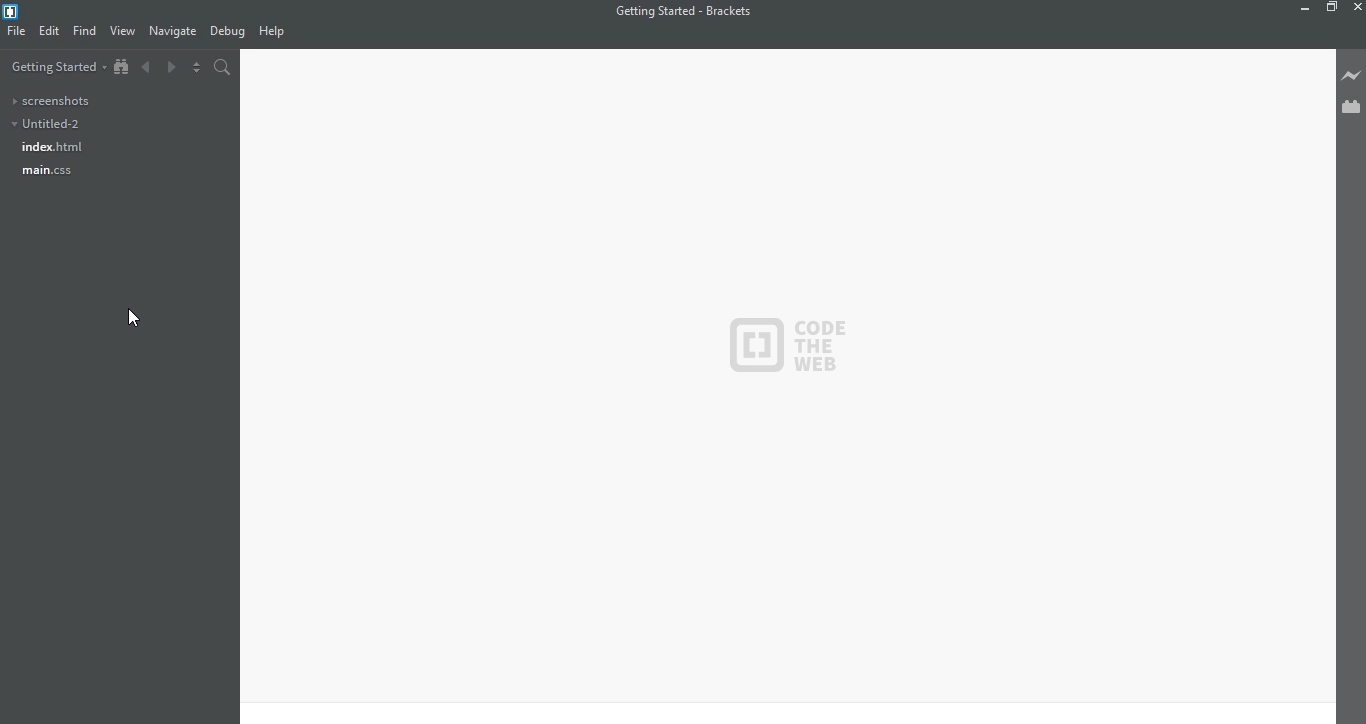 This screenshot has width=1366, height=724. I want to click on code the web, so click(790, 344).